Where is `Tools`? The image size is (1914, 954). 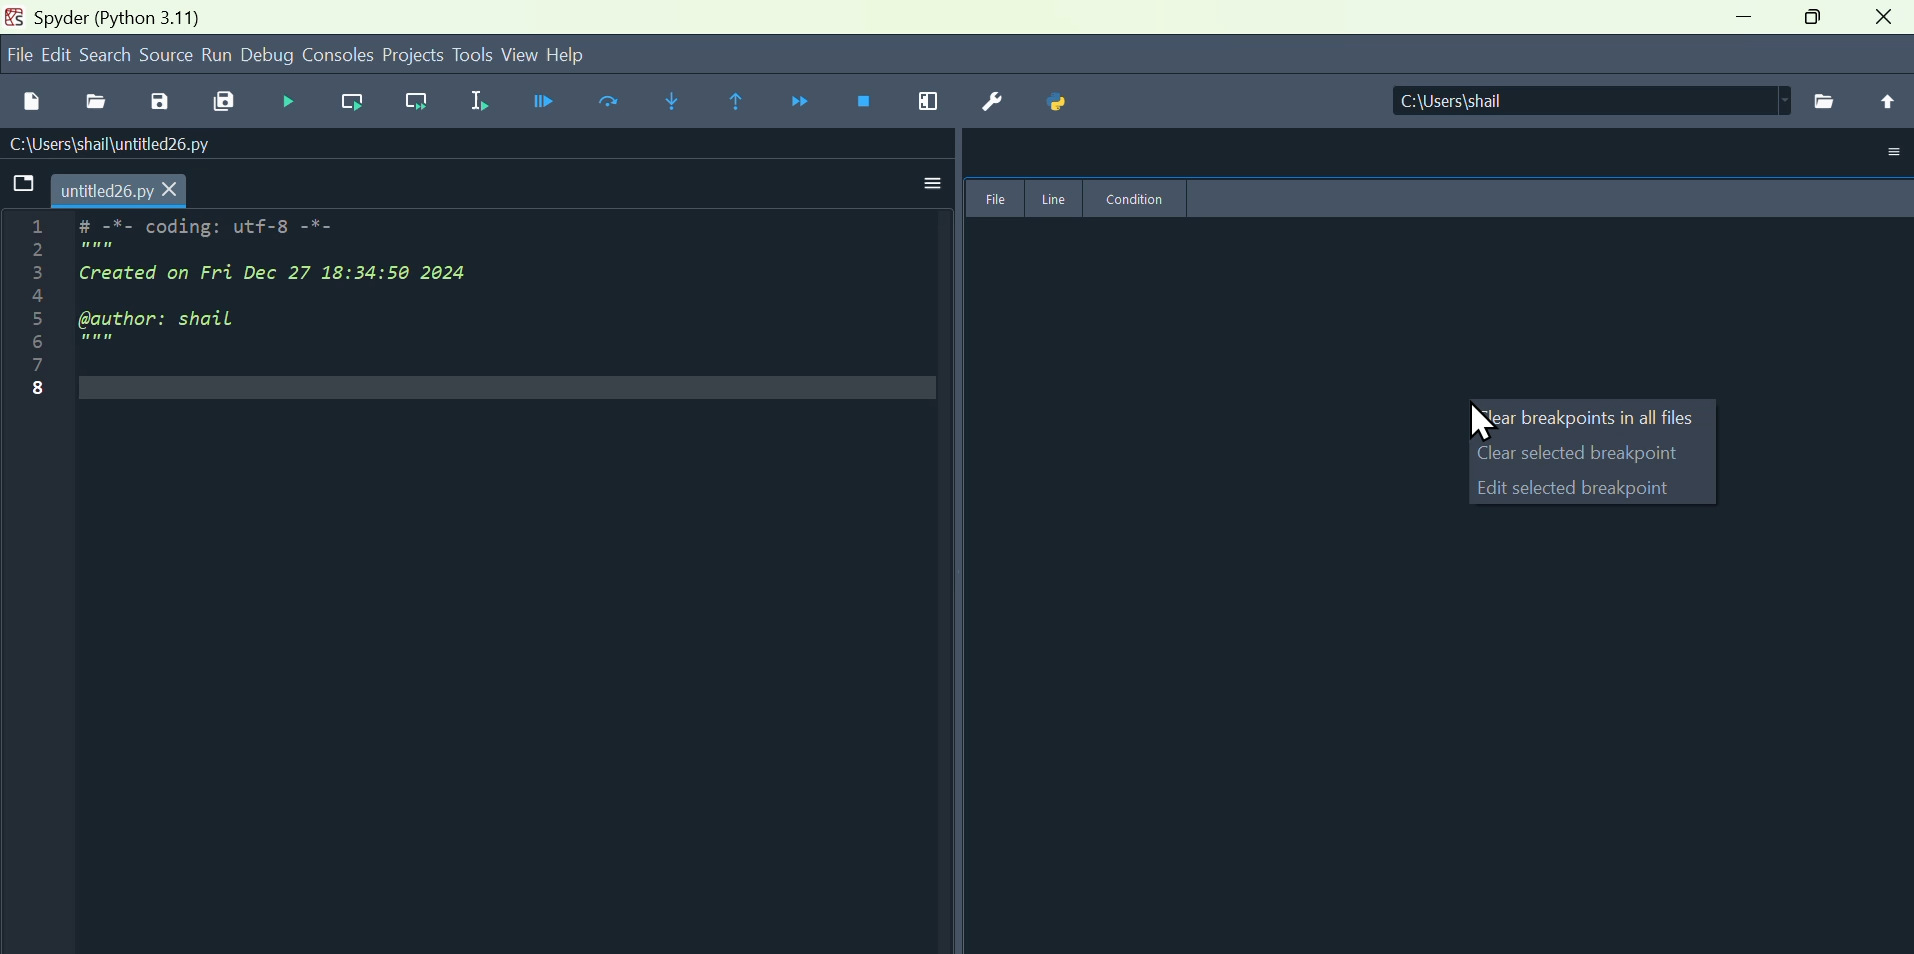
Tools is located at coordinates (471, 56).